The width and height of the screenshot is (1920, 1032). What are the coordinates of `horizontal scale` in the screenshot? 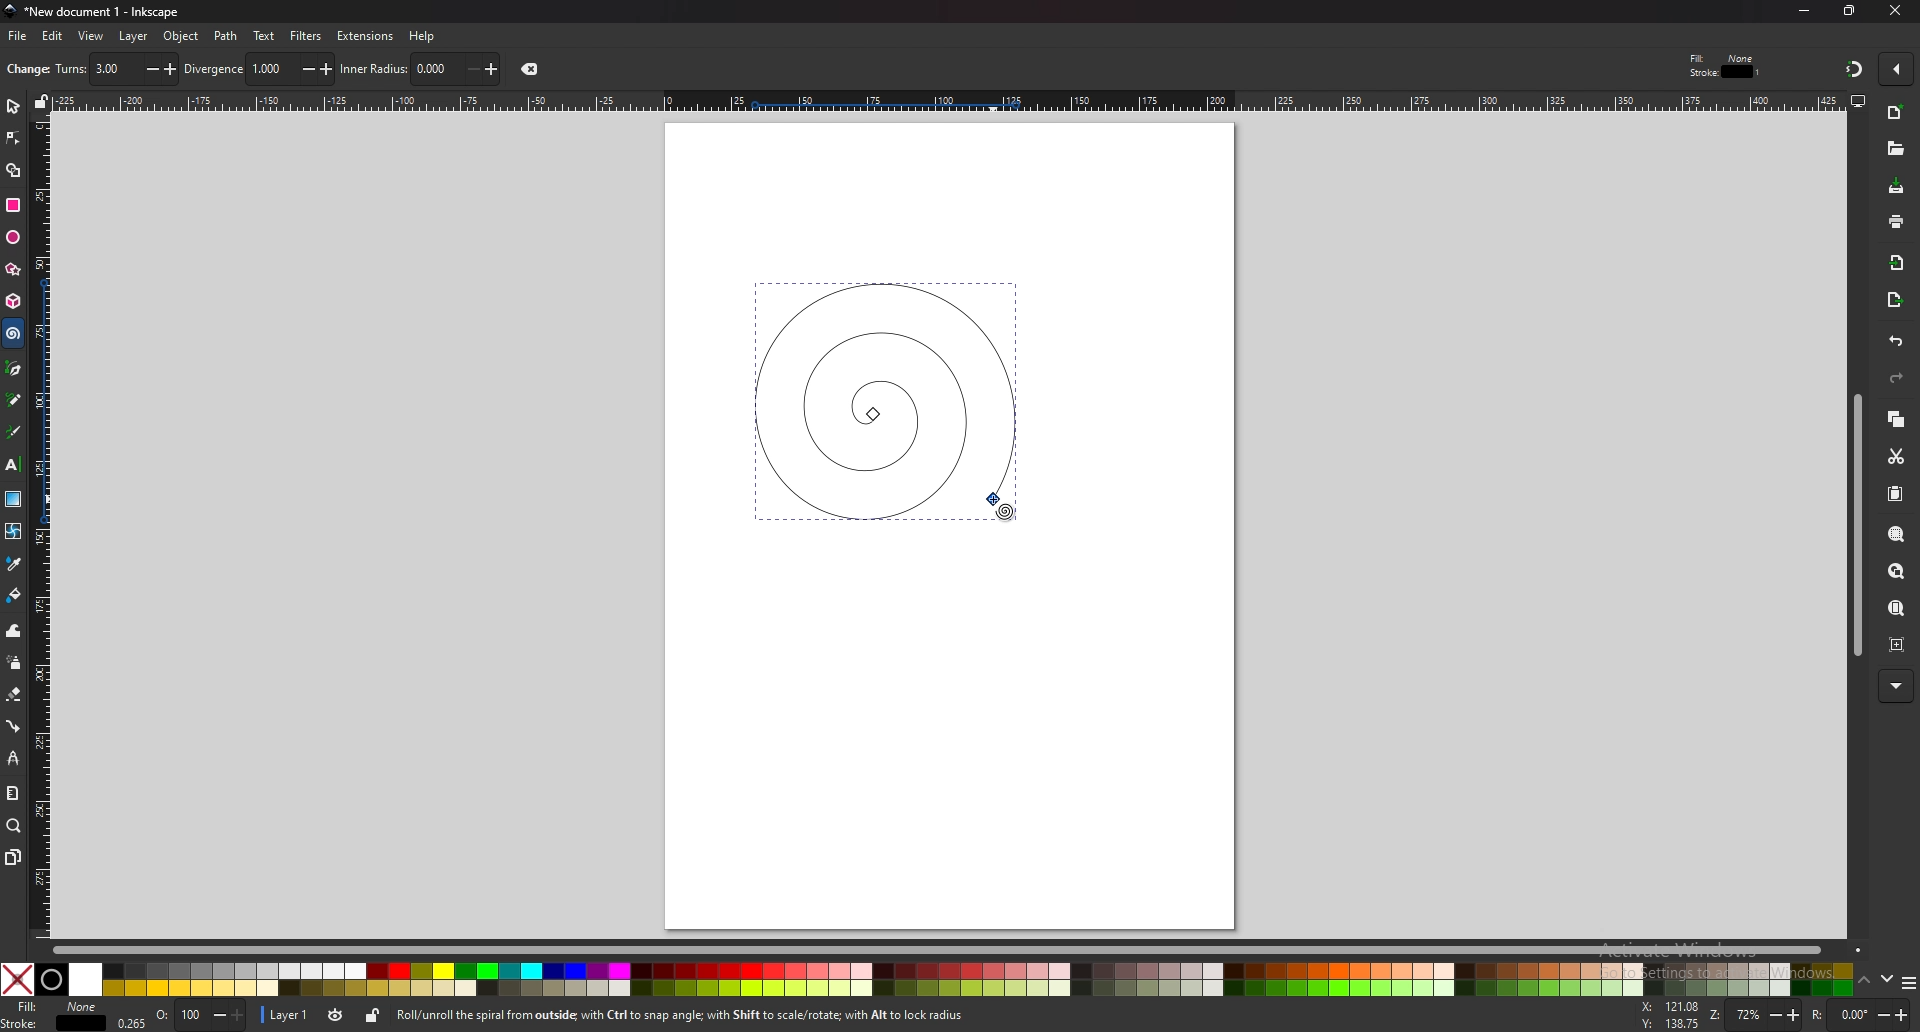 It's located at (945, 100).